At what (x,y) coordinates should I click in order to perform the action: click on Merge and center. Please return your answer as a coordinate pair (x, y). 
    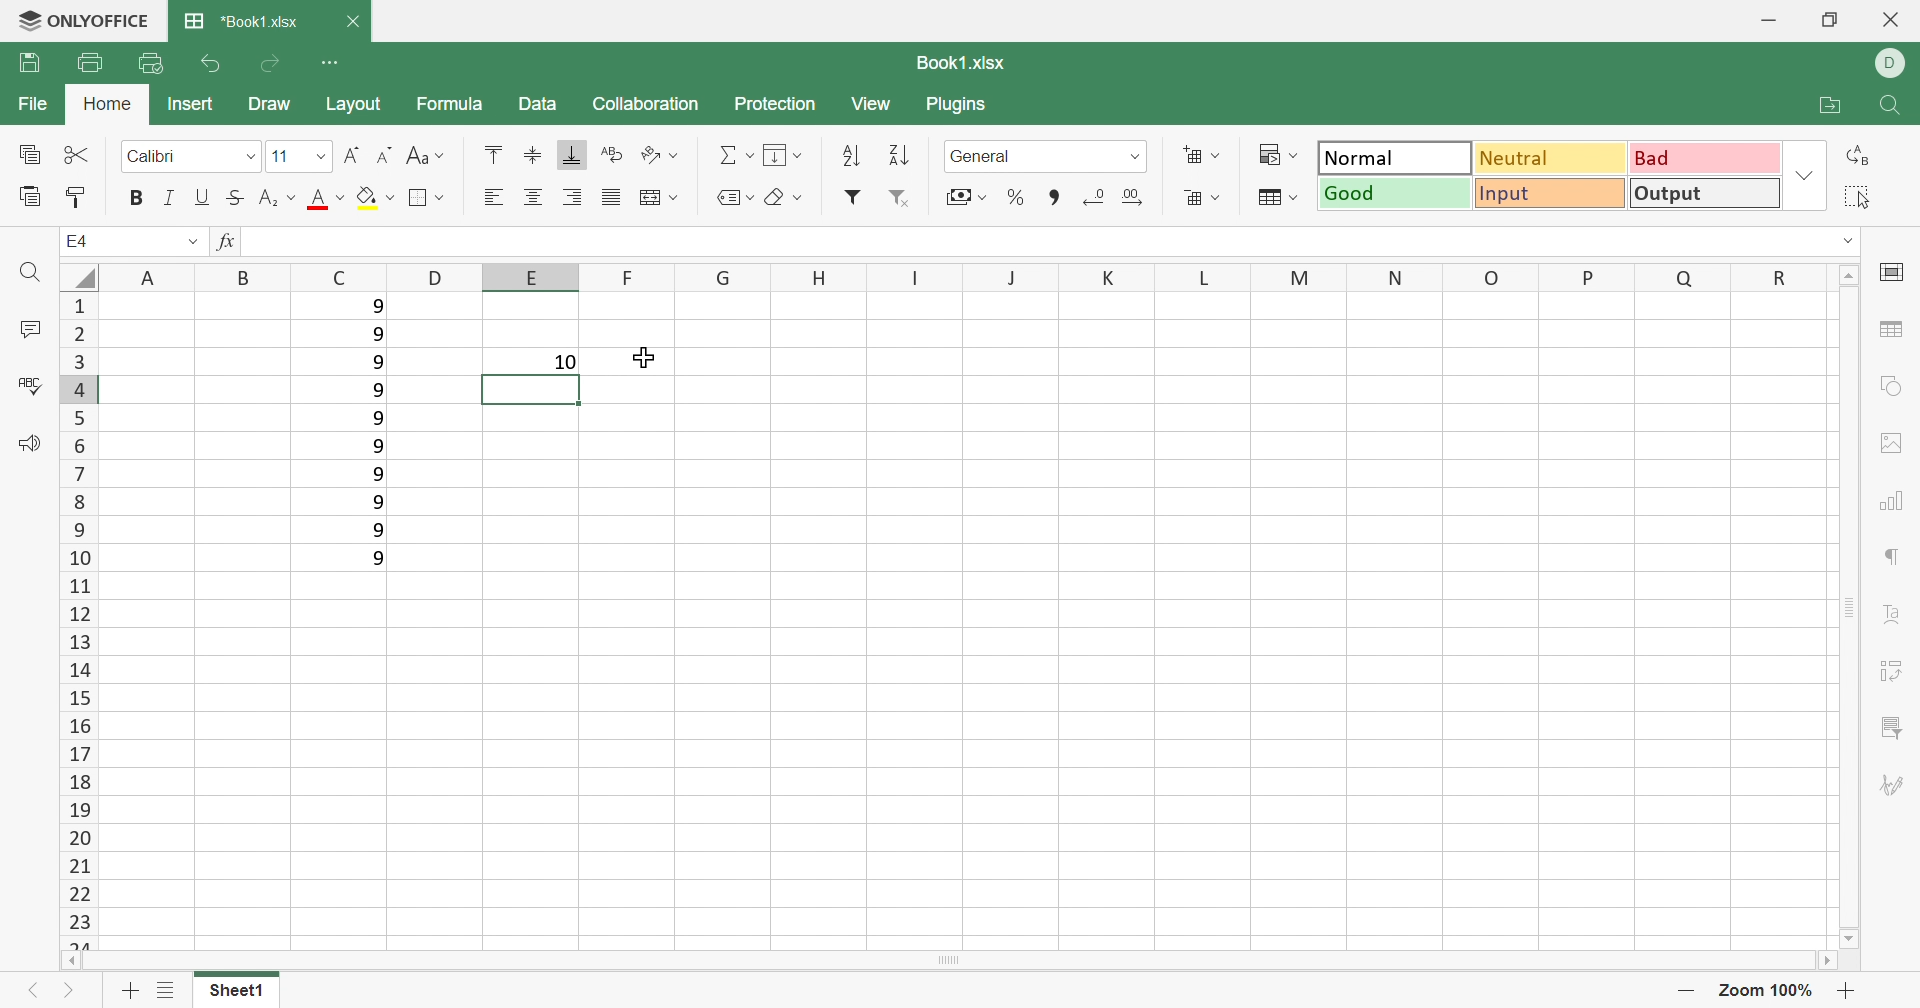
    Looking at the image, I should click on (661, 197).